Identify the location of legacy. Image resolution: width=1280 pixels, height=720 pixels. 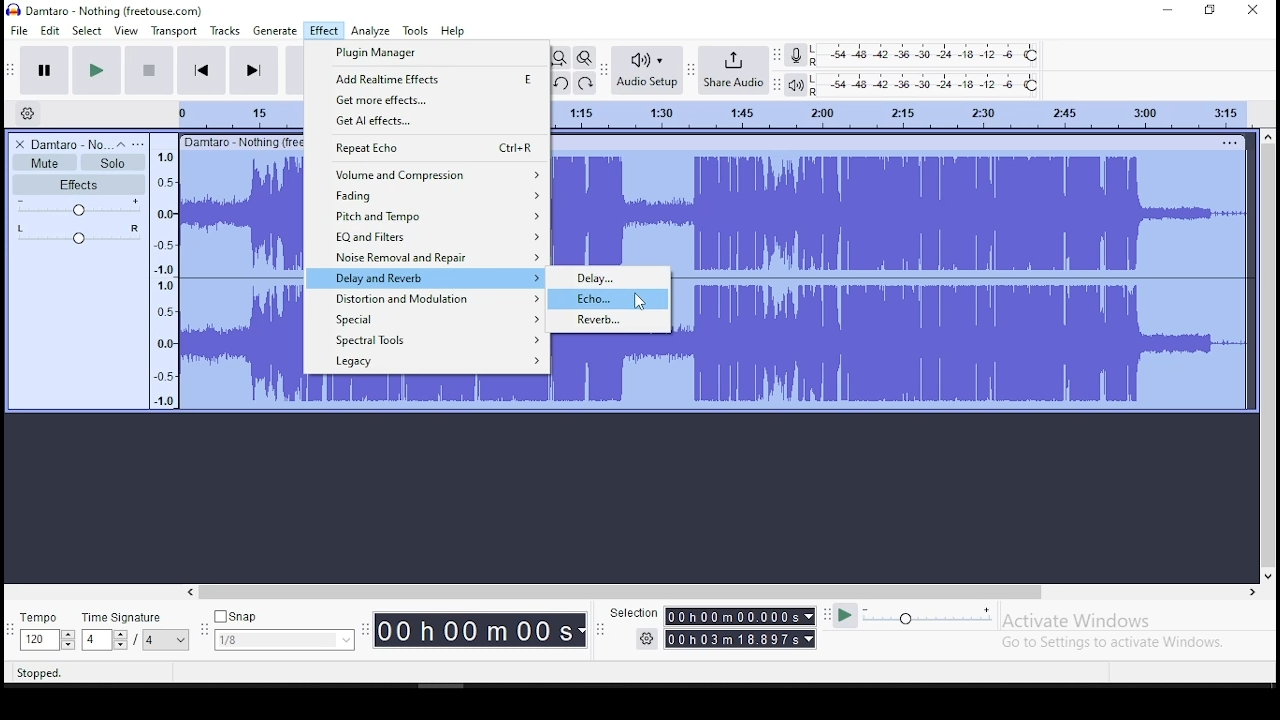
(429, 362).